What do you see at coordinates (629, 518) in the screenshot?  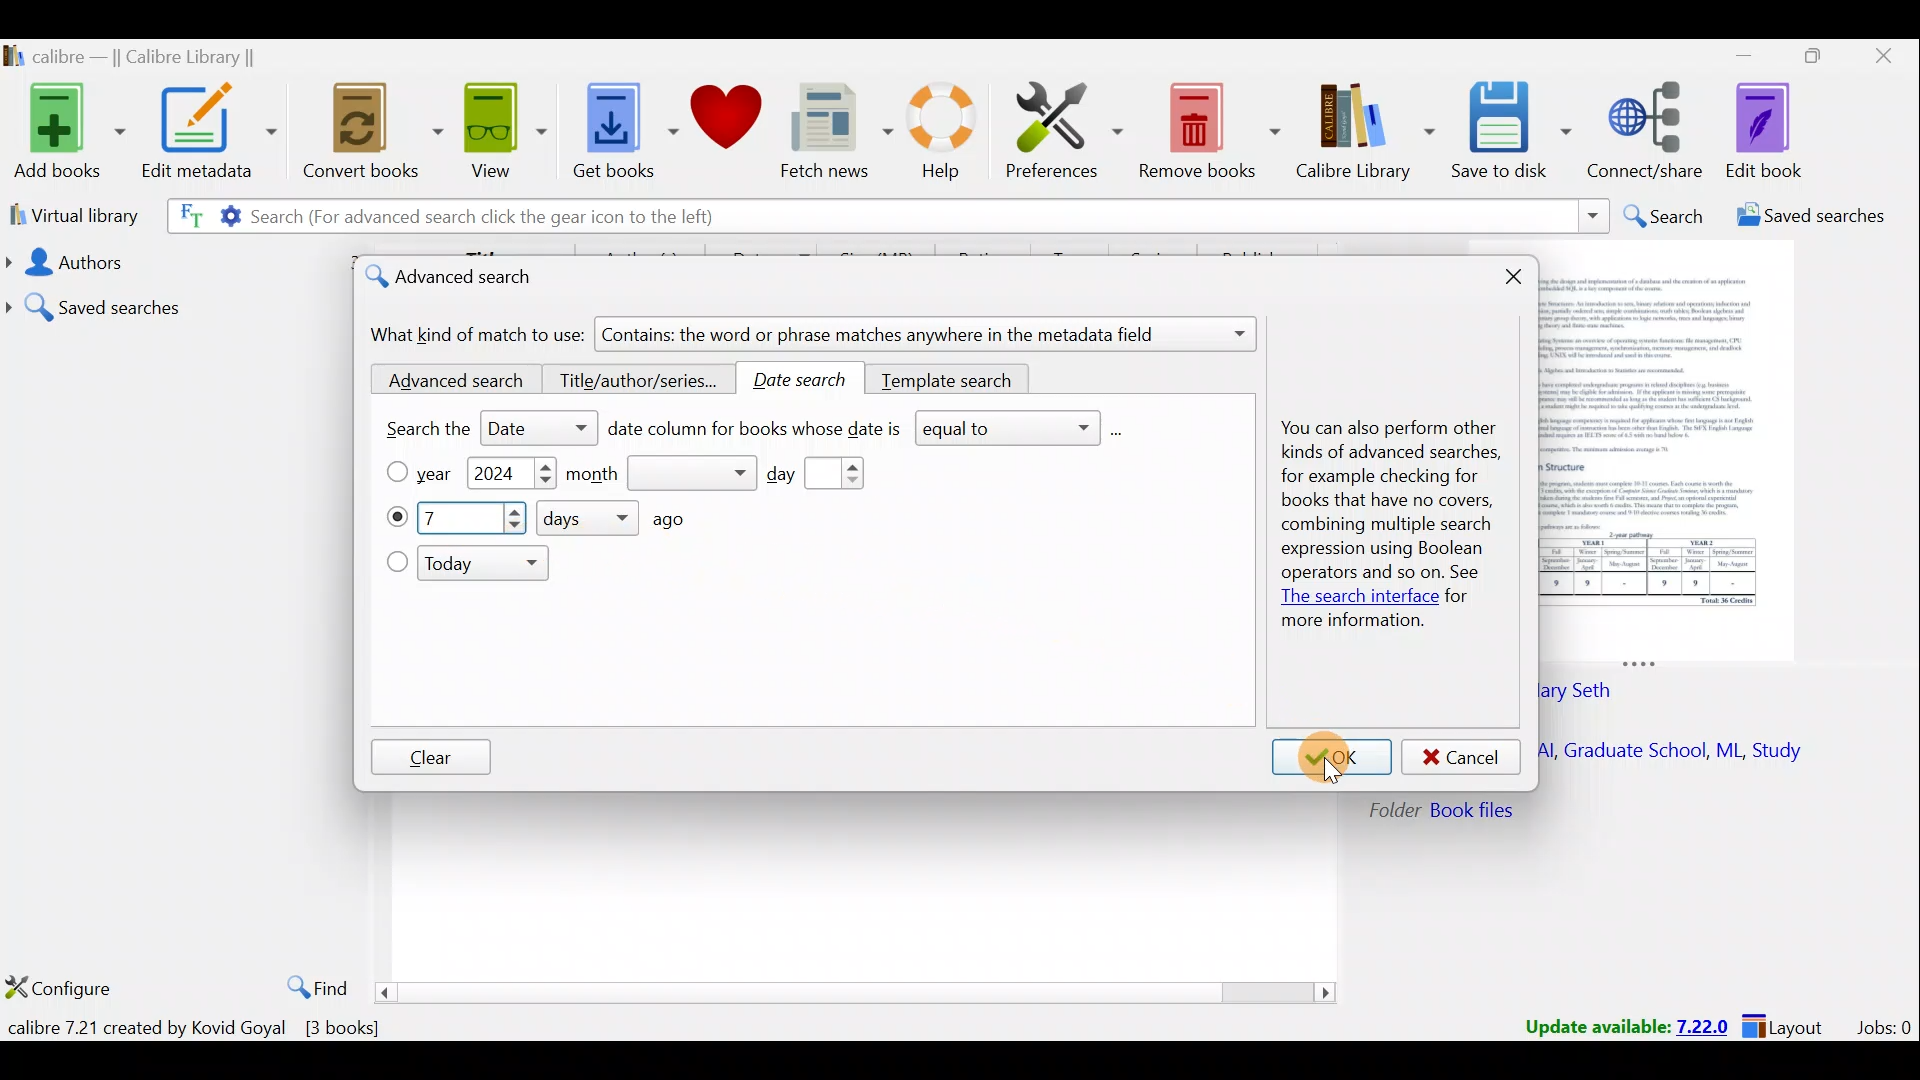 I see `How many days ago?` at bounding box center [629, 518].